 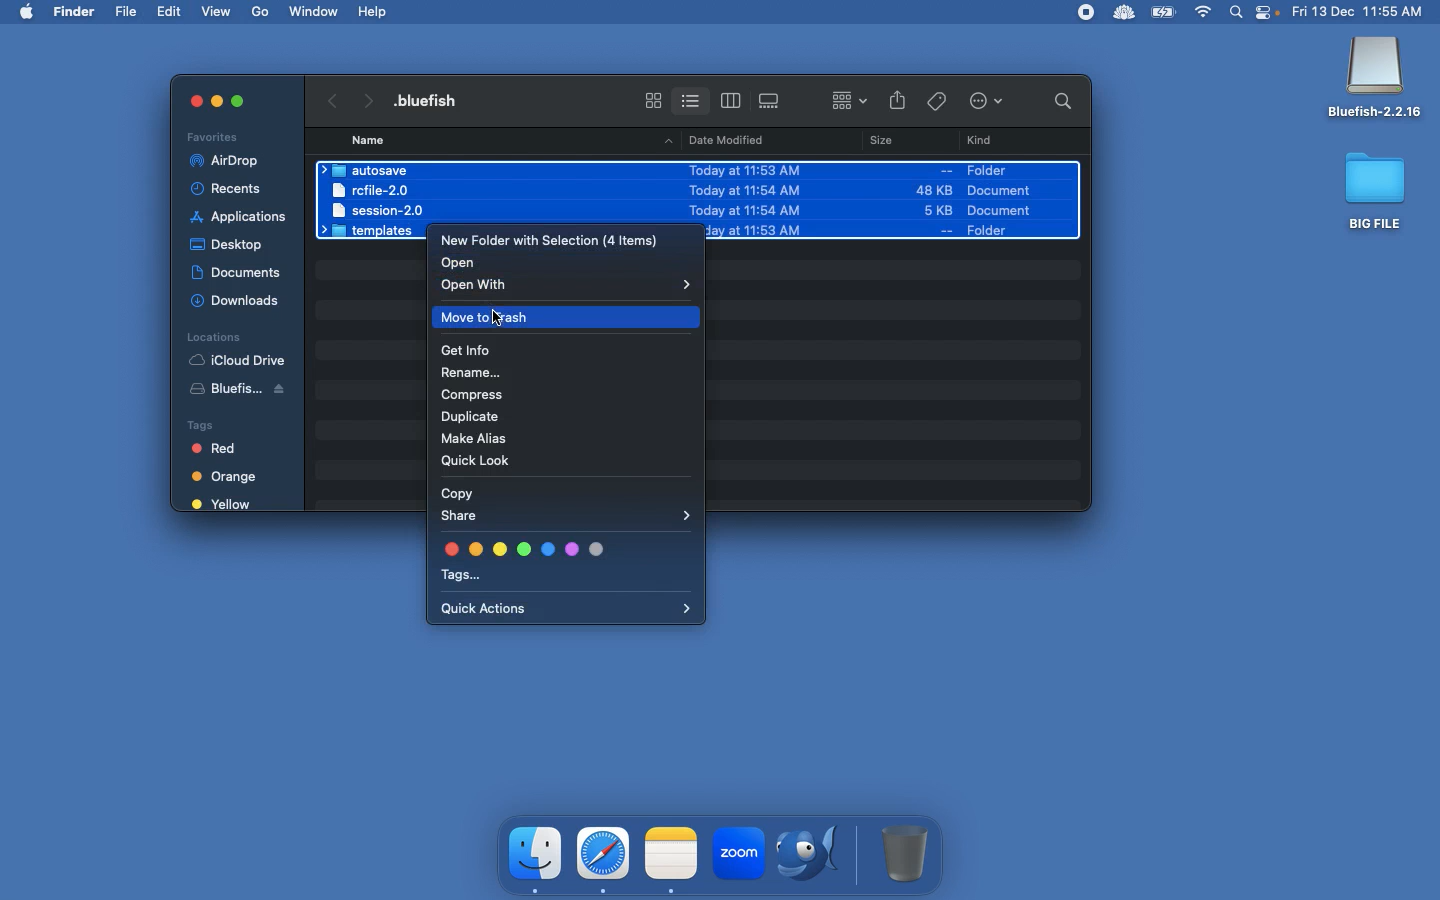 I want to click on Downloads, so click(x=238, y=300).